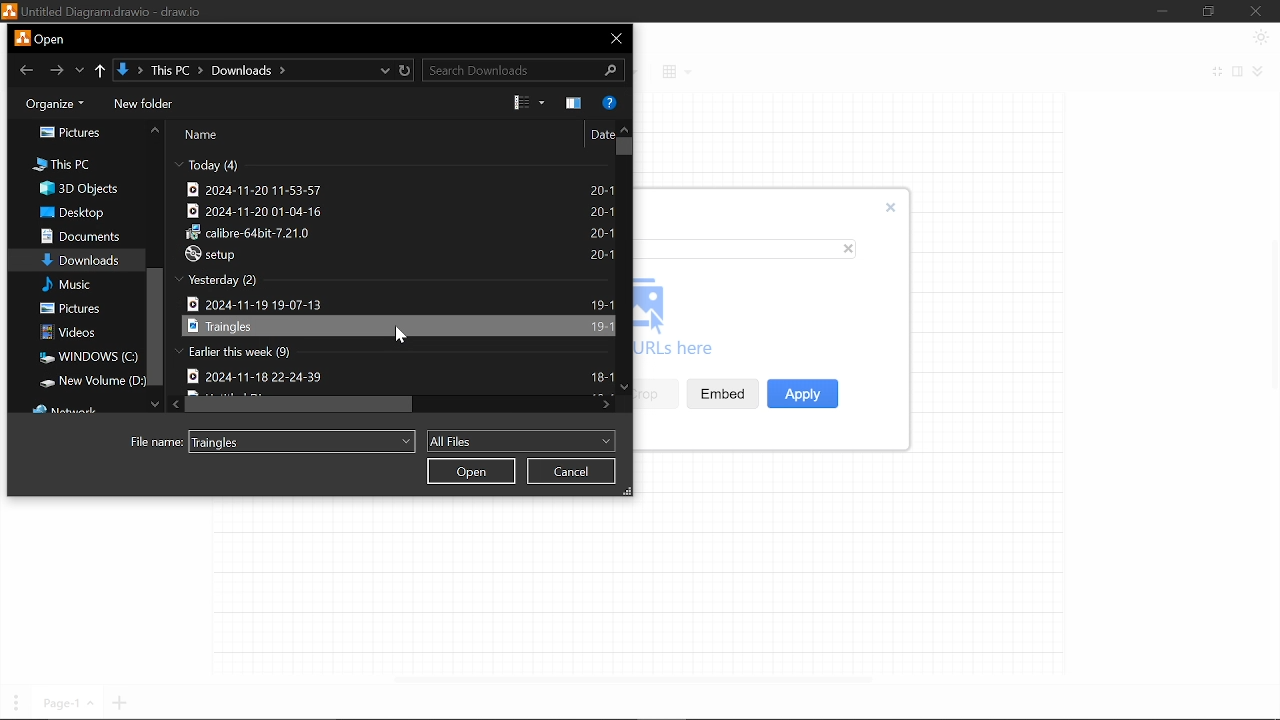 The height and width of the screenshot is (720, 1280). What do you see at coordinates (154, 327) in the screenshot?
I see `Vertical scrollbar in all files` at bounding box center [154, 327].